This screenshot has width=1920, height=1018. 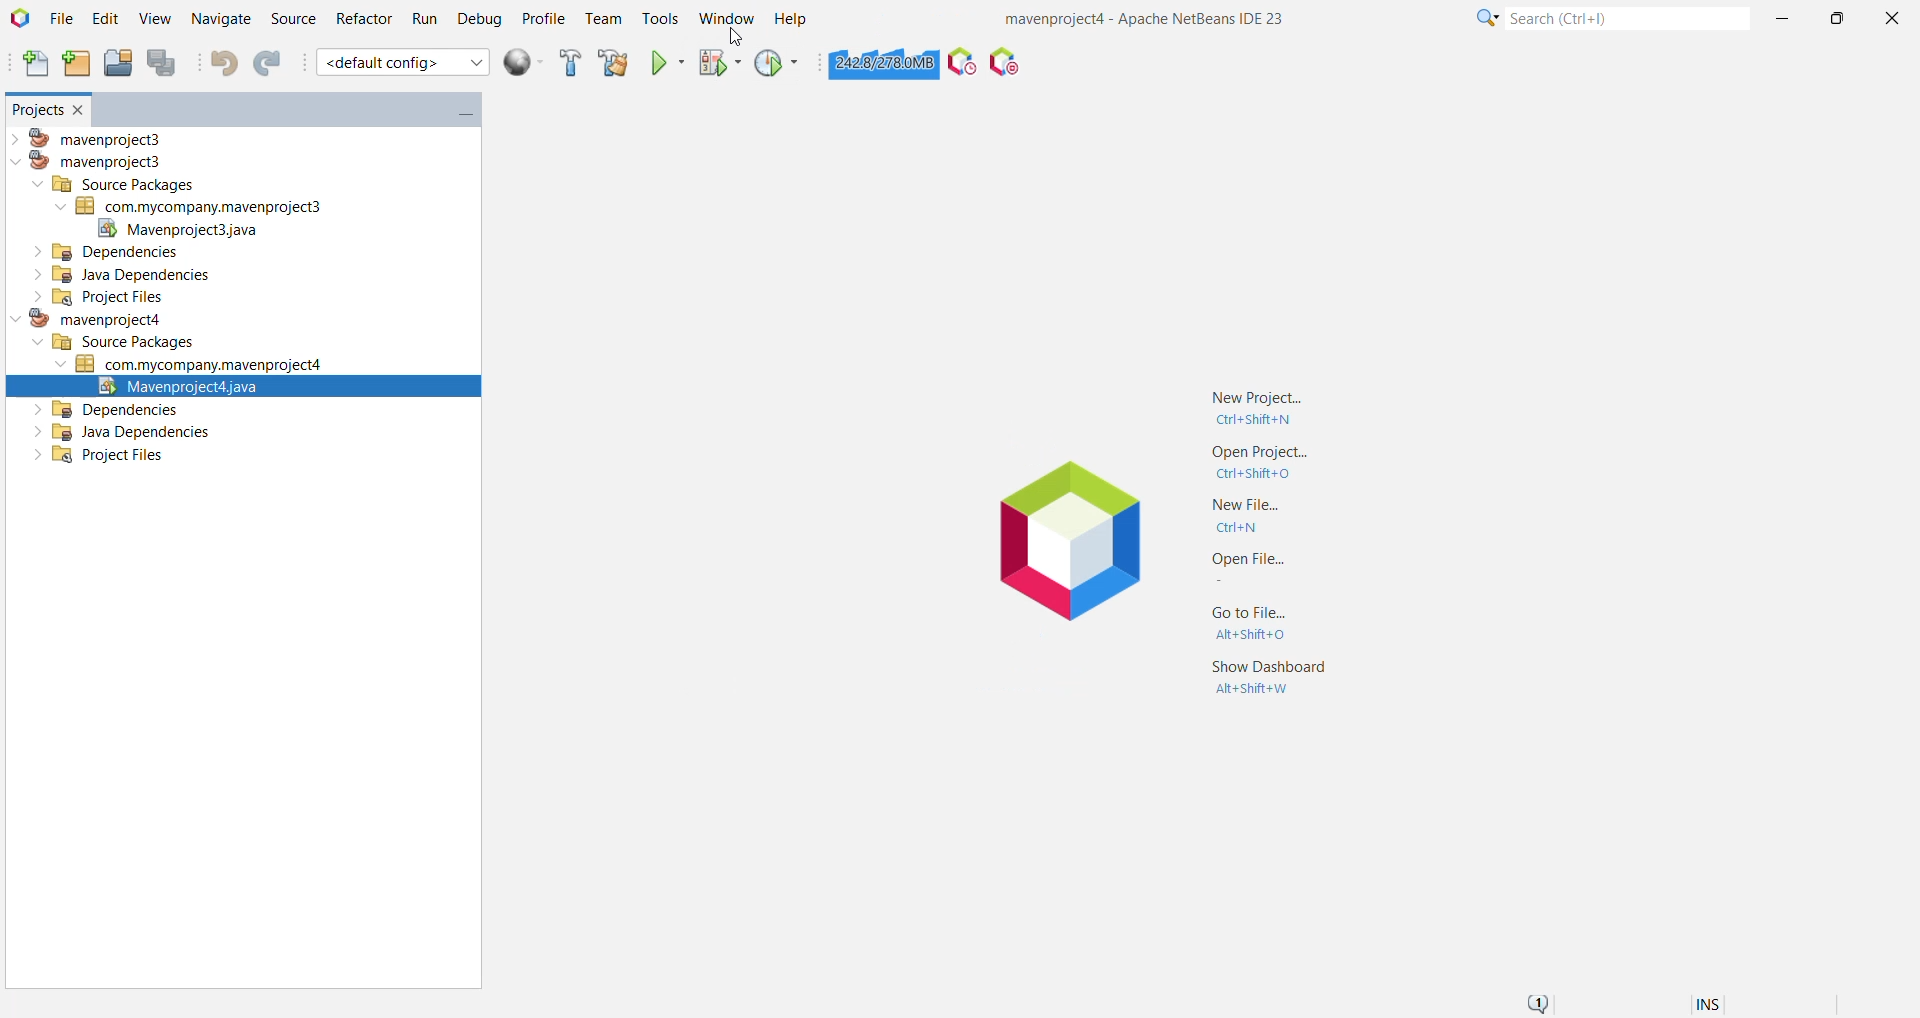 What do you see at coordinates (543, 21) in the screenshot?
I see `Profile` at bounding box center [543, 21].